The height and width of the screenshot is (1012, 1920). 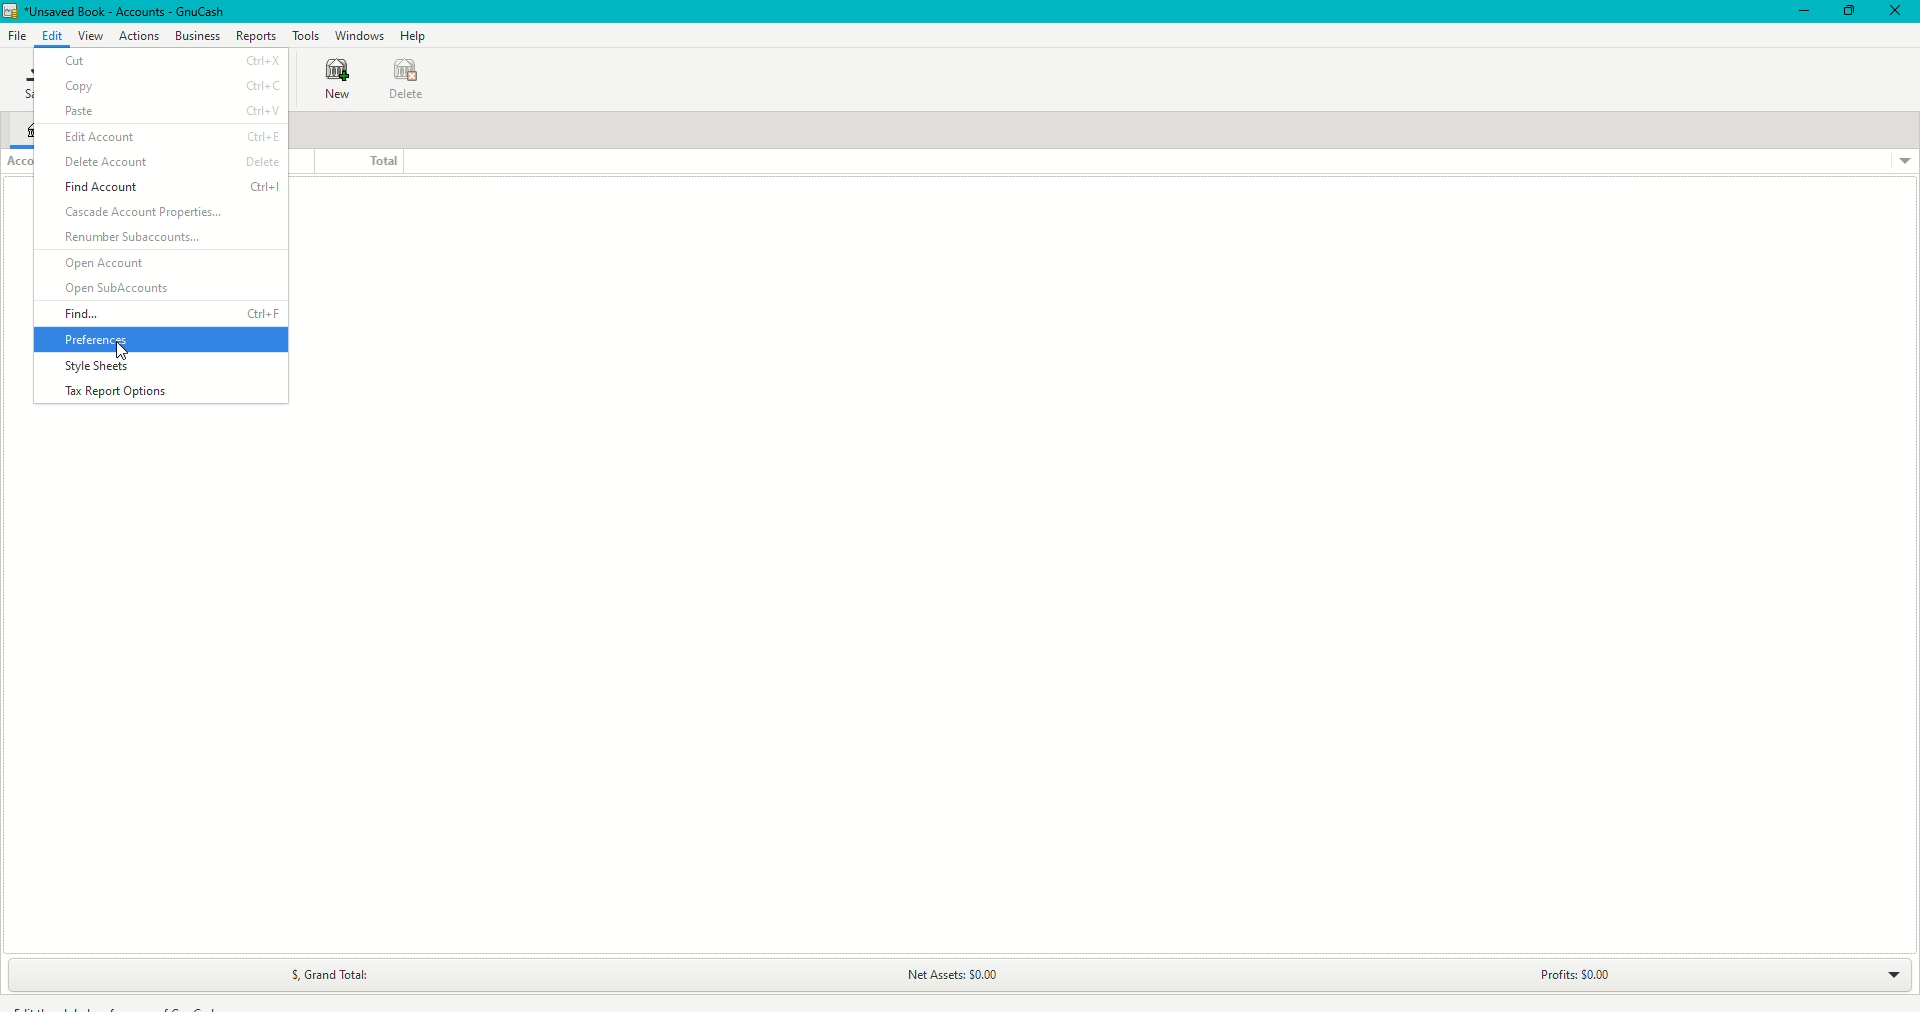 What do you see at coordinates (125, 352) in the screenshot?
I see `cursor` at bounding box center [125, 352].